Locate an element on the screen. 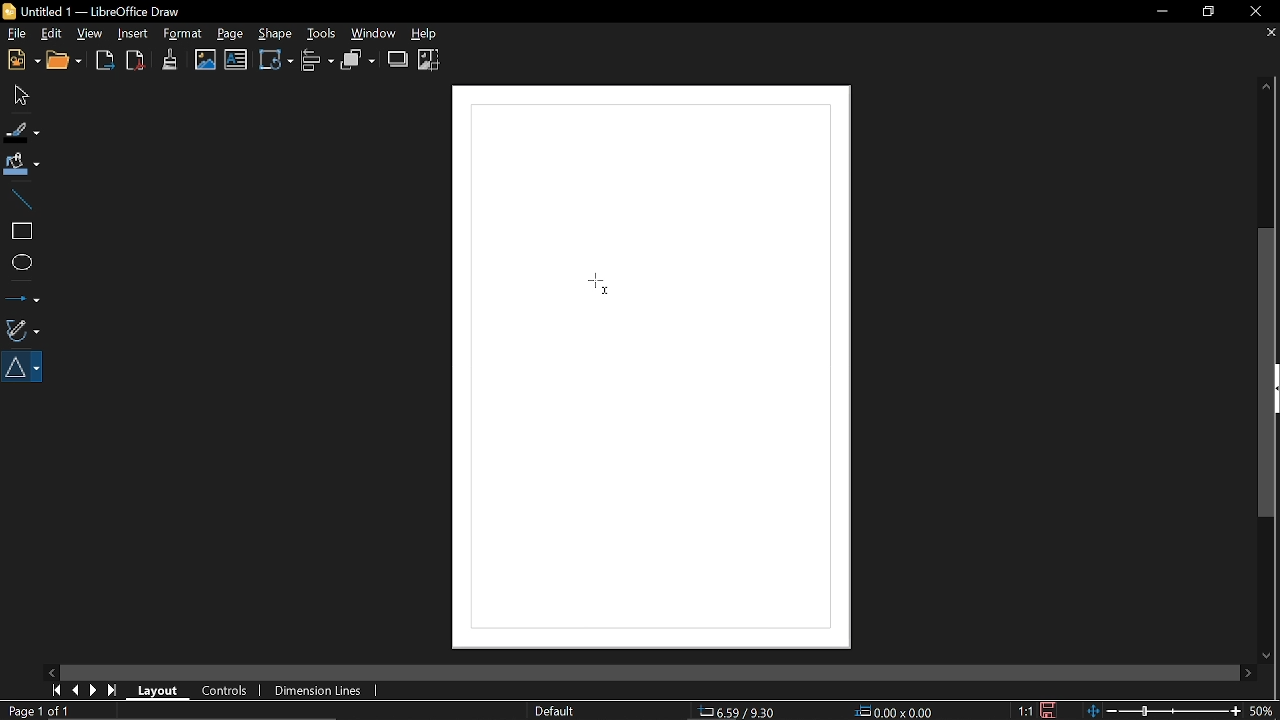 The height and width of the screenshot is (720, 1280). Minimize is located at coordinates (1156, 13).